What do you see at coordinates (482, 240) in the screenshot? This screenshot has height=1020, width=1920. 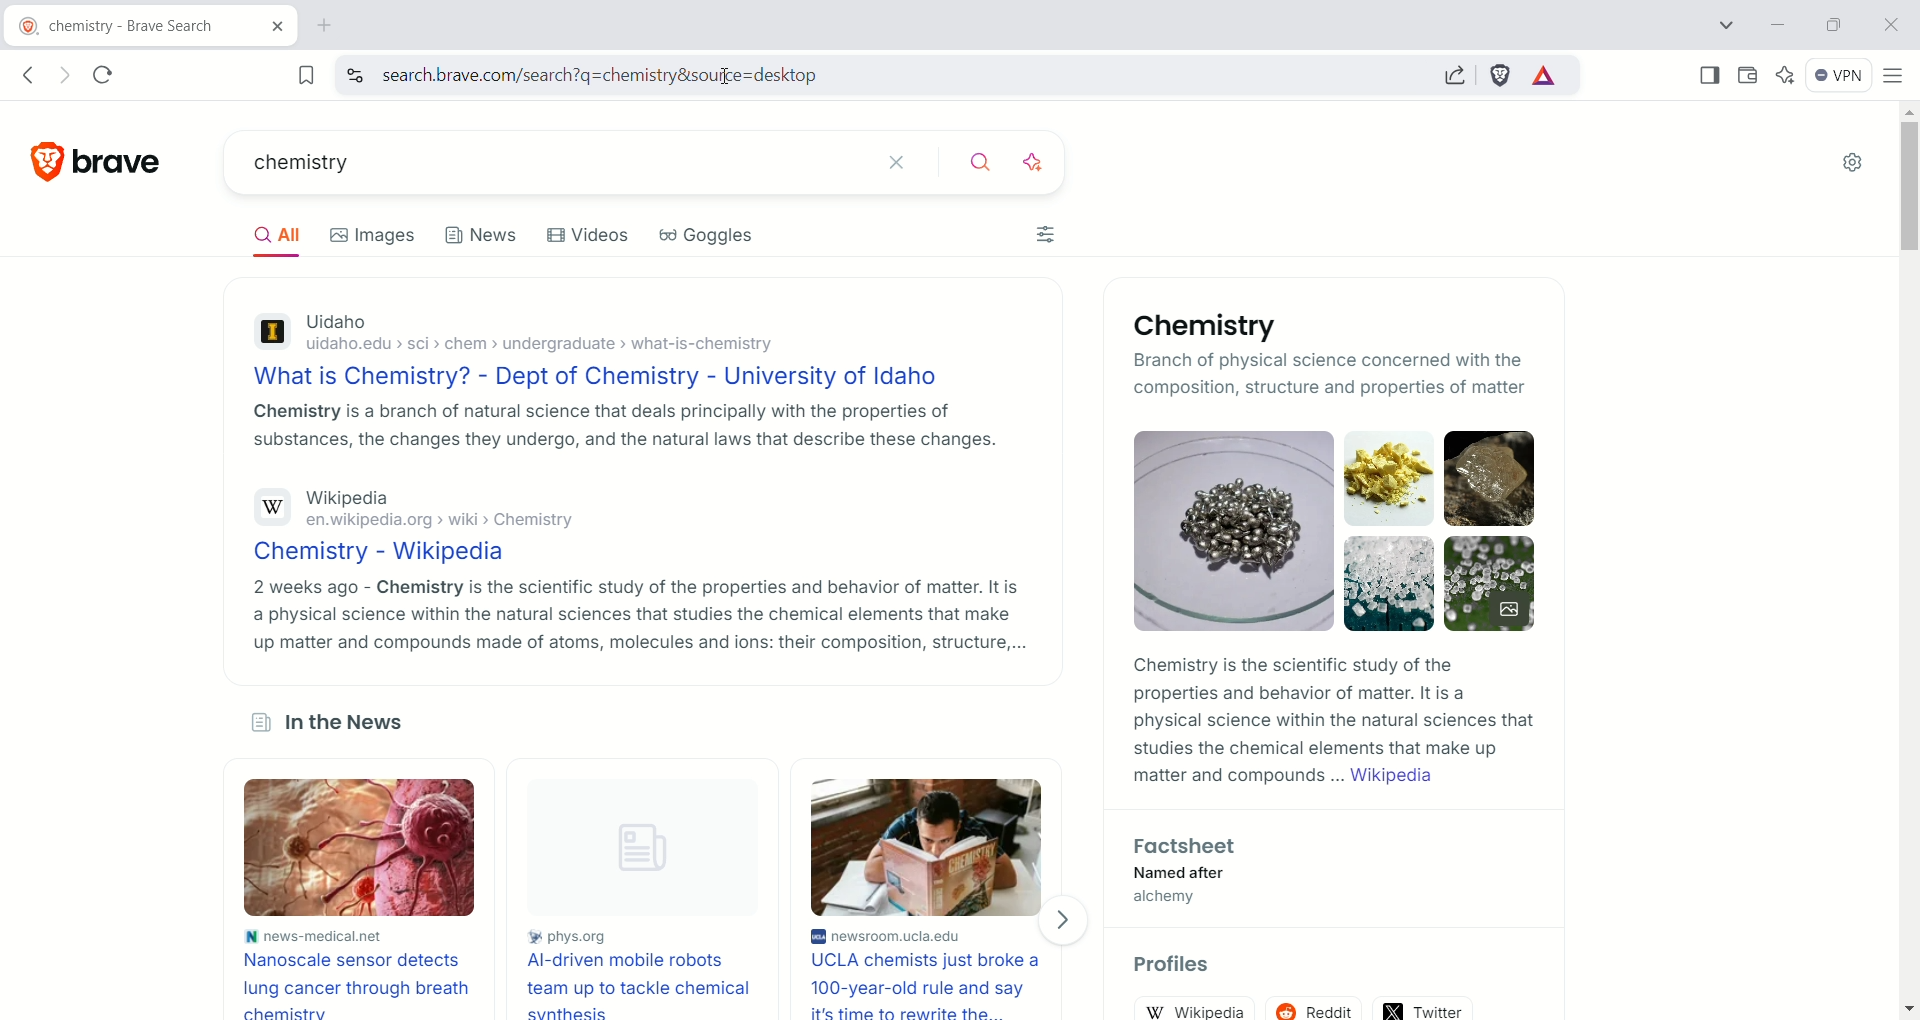 I see `News` at bounding box center [482, 240].